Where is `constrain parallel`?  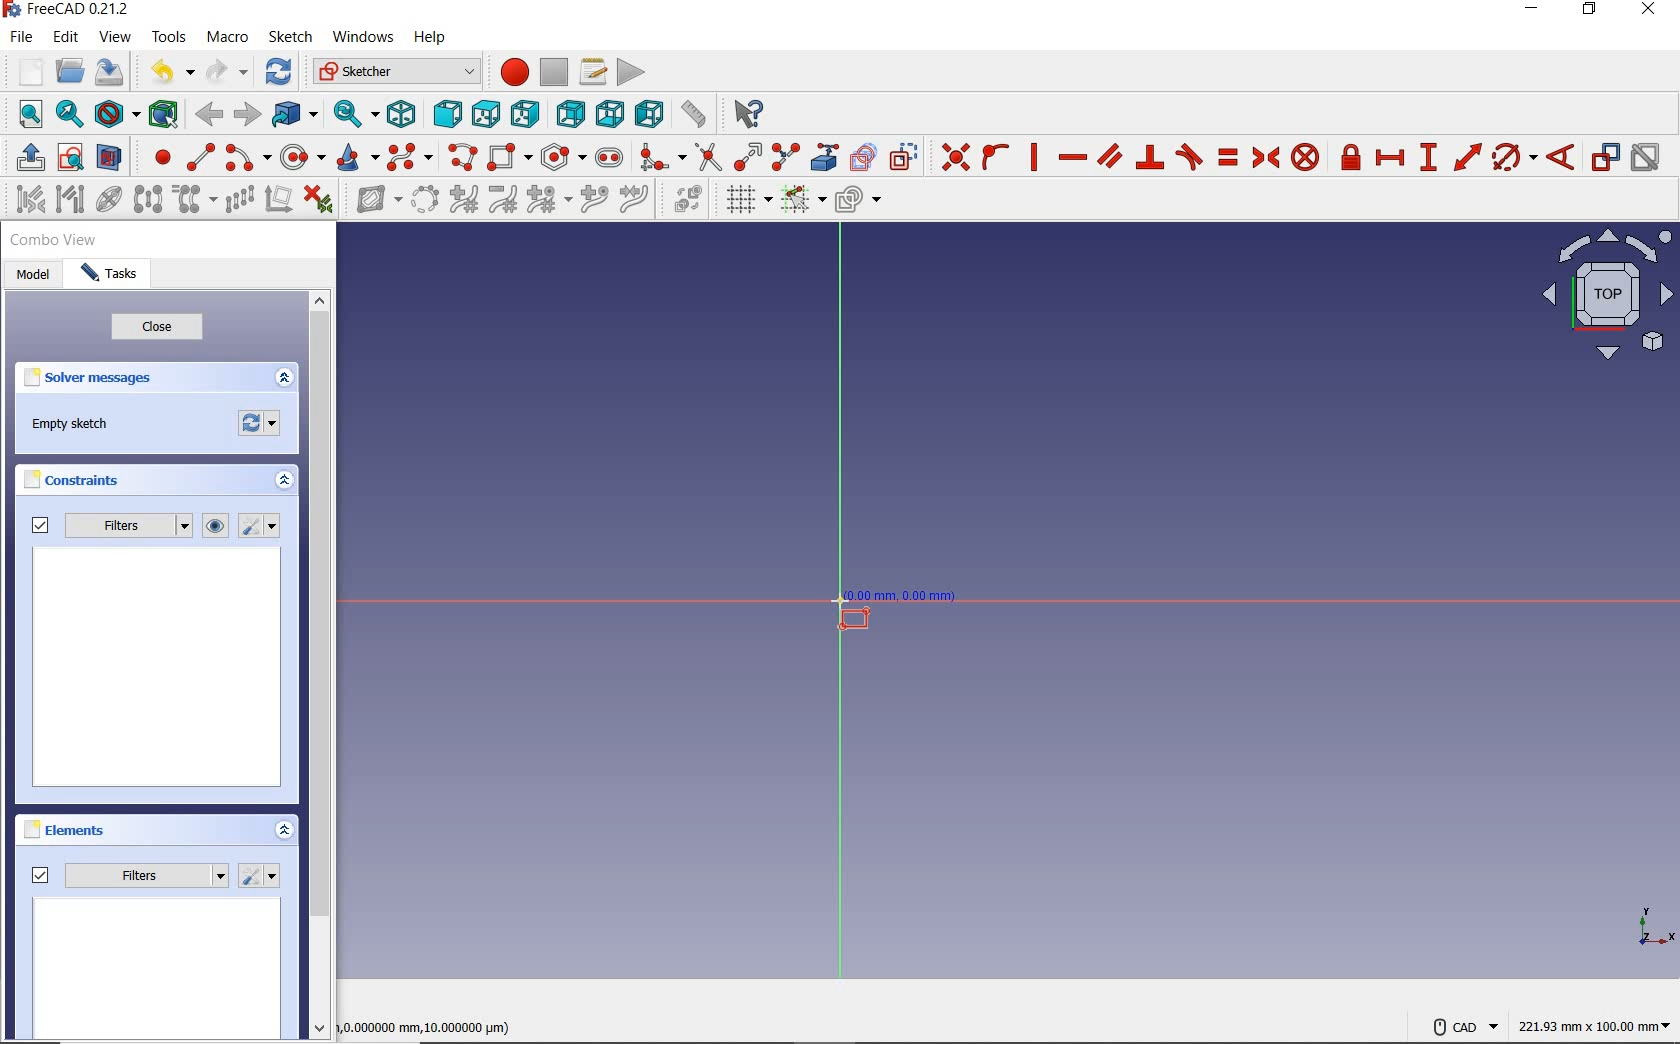
constrain parallel is located at coordinates (1109, 157).